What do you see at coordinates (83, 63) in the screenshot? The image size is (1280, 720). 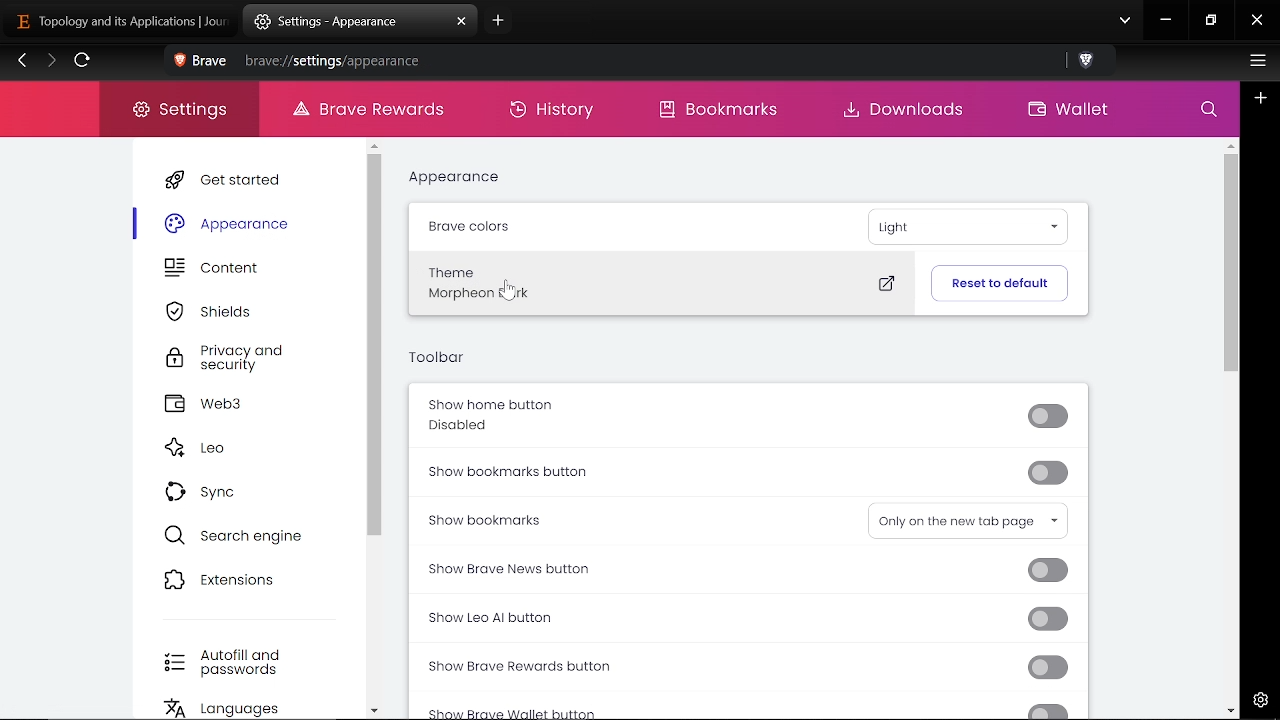 I see `Refesh` at bounding box center [83, 63].